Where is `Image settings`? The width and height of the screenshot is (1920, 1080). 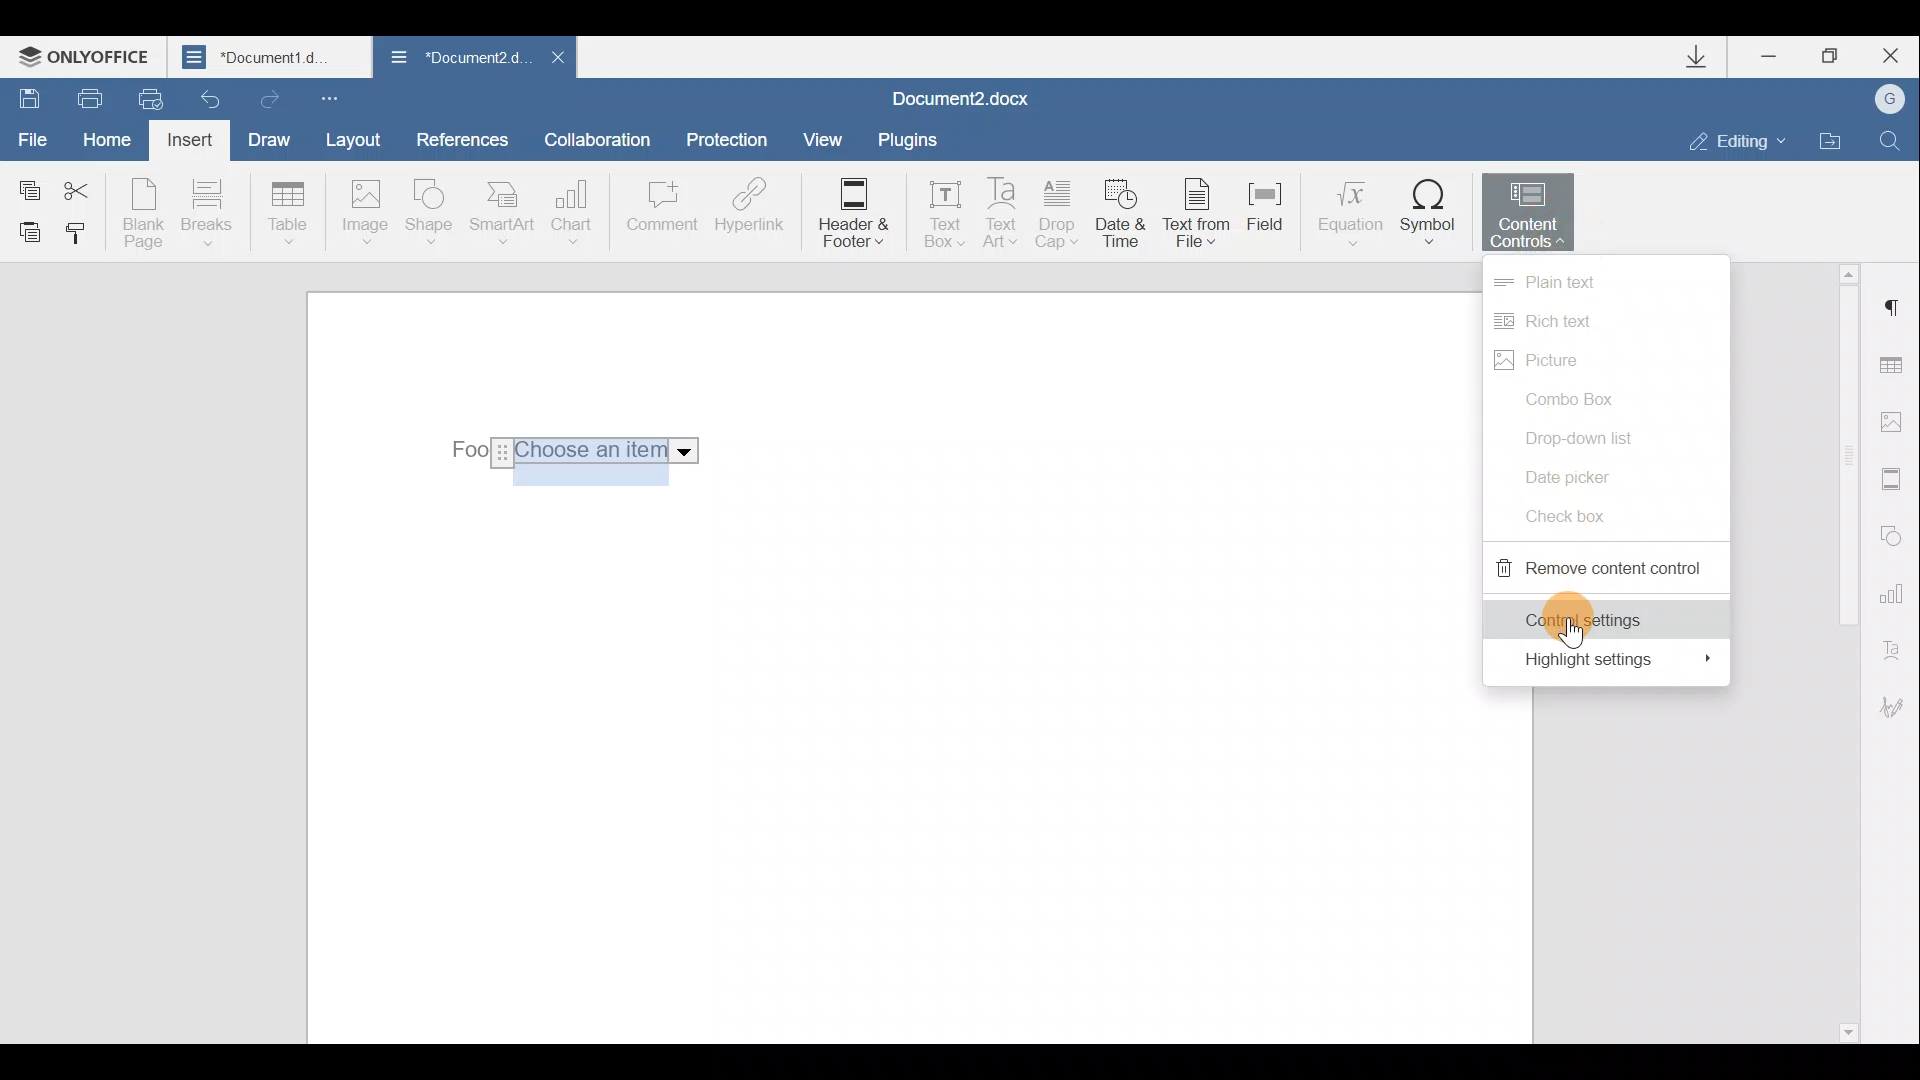 Image settings is located at coordinates (1896, 422).